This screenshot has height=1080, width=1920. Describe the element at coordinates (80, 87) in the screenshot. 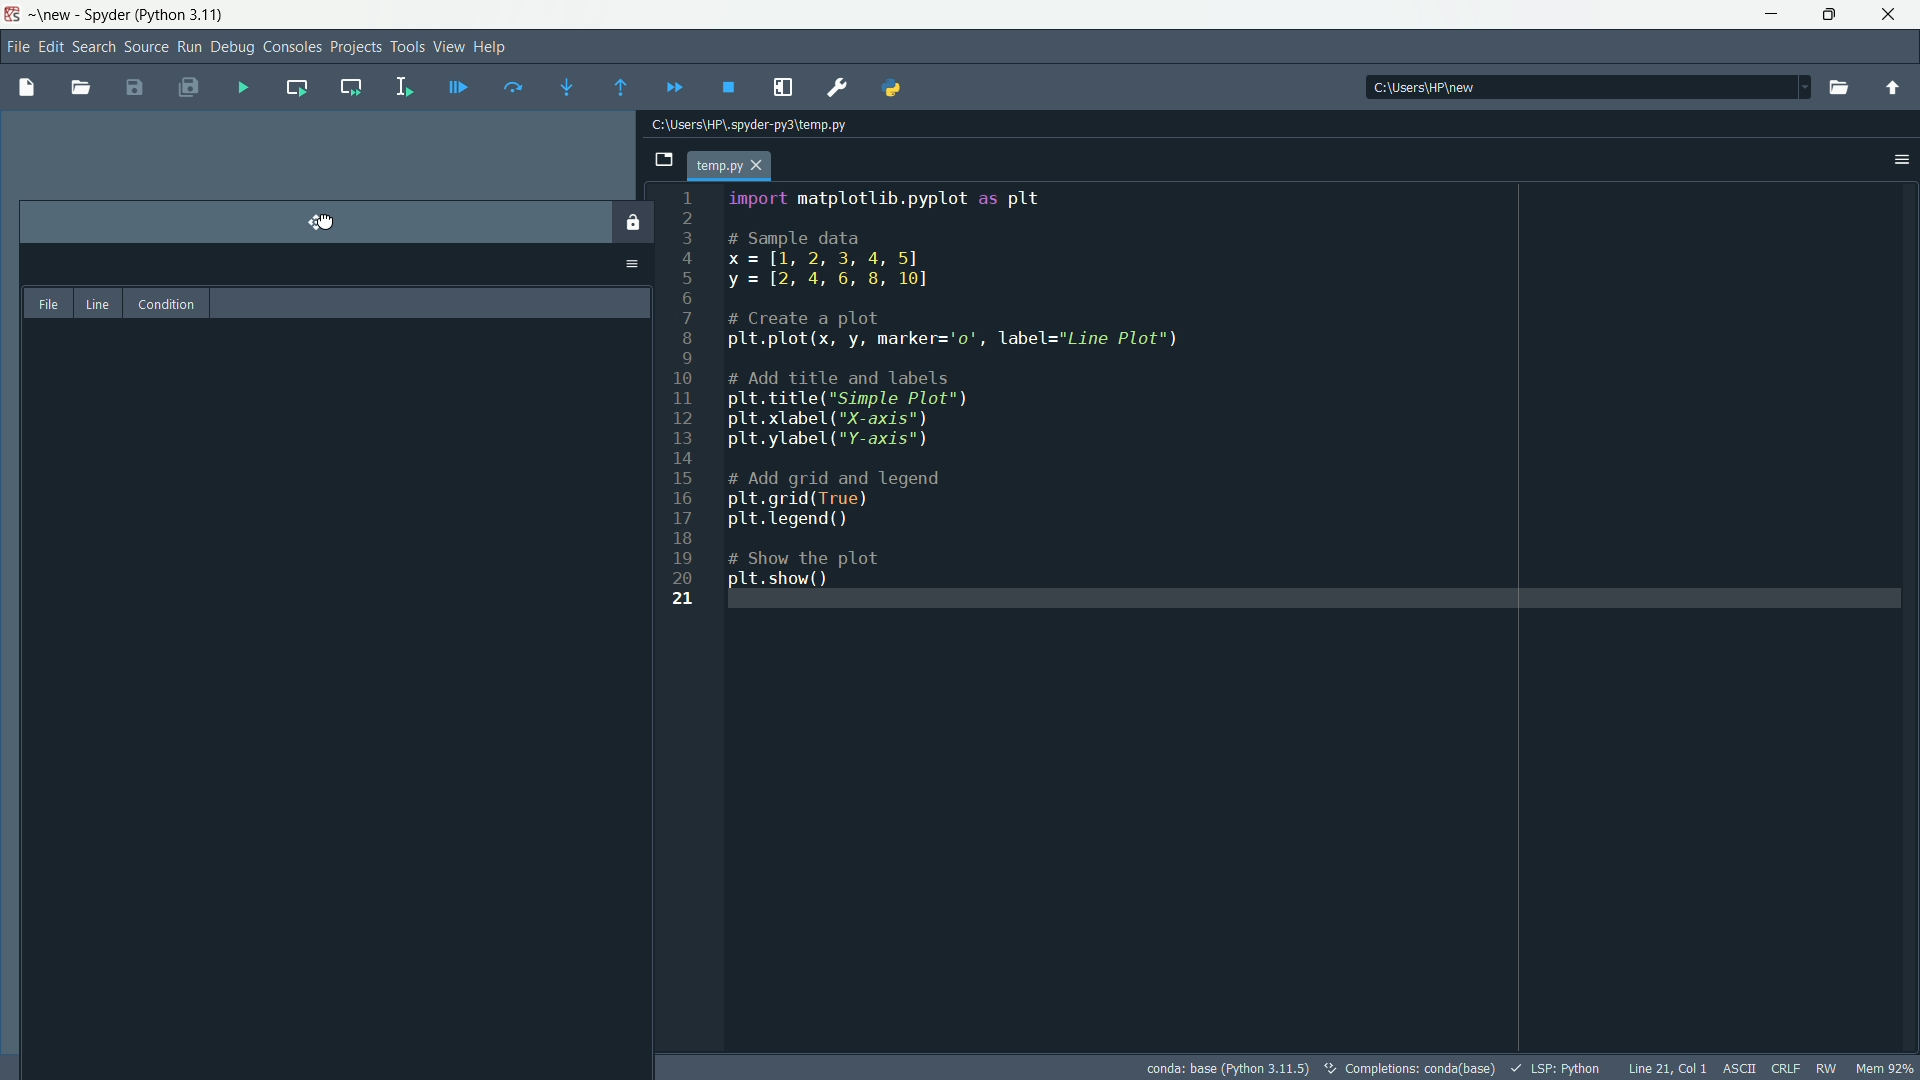

I see `open file` at that location.